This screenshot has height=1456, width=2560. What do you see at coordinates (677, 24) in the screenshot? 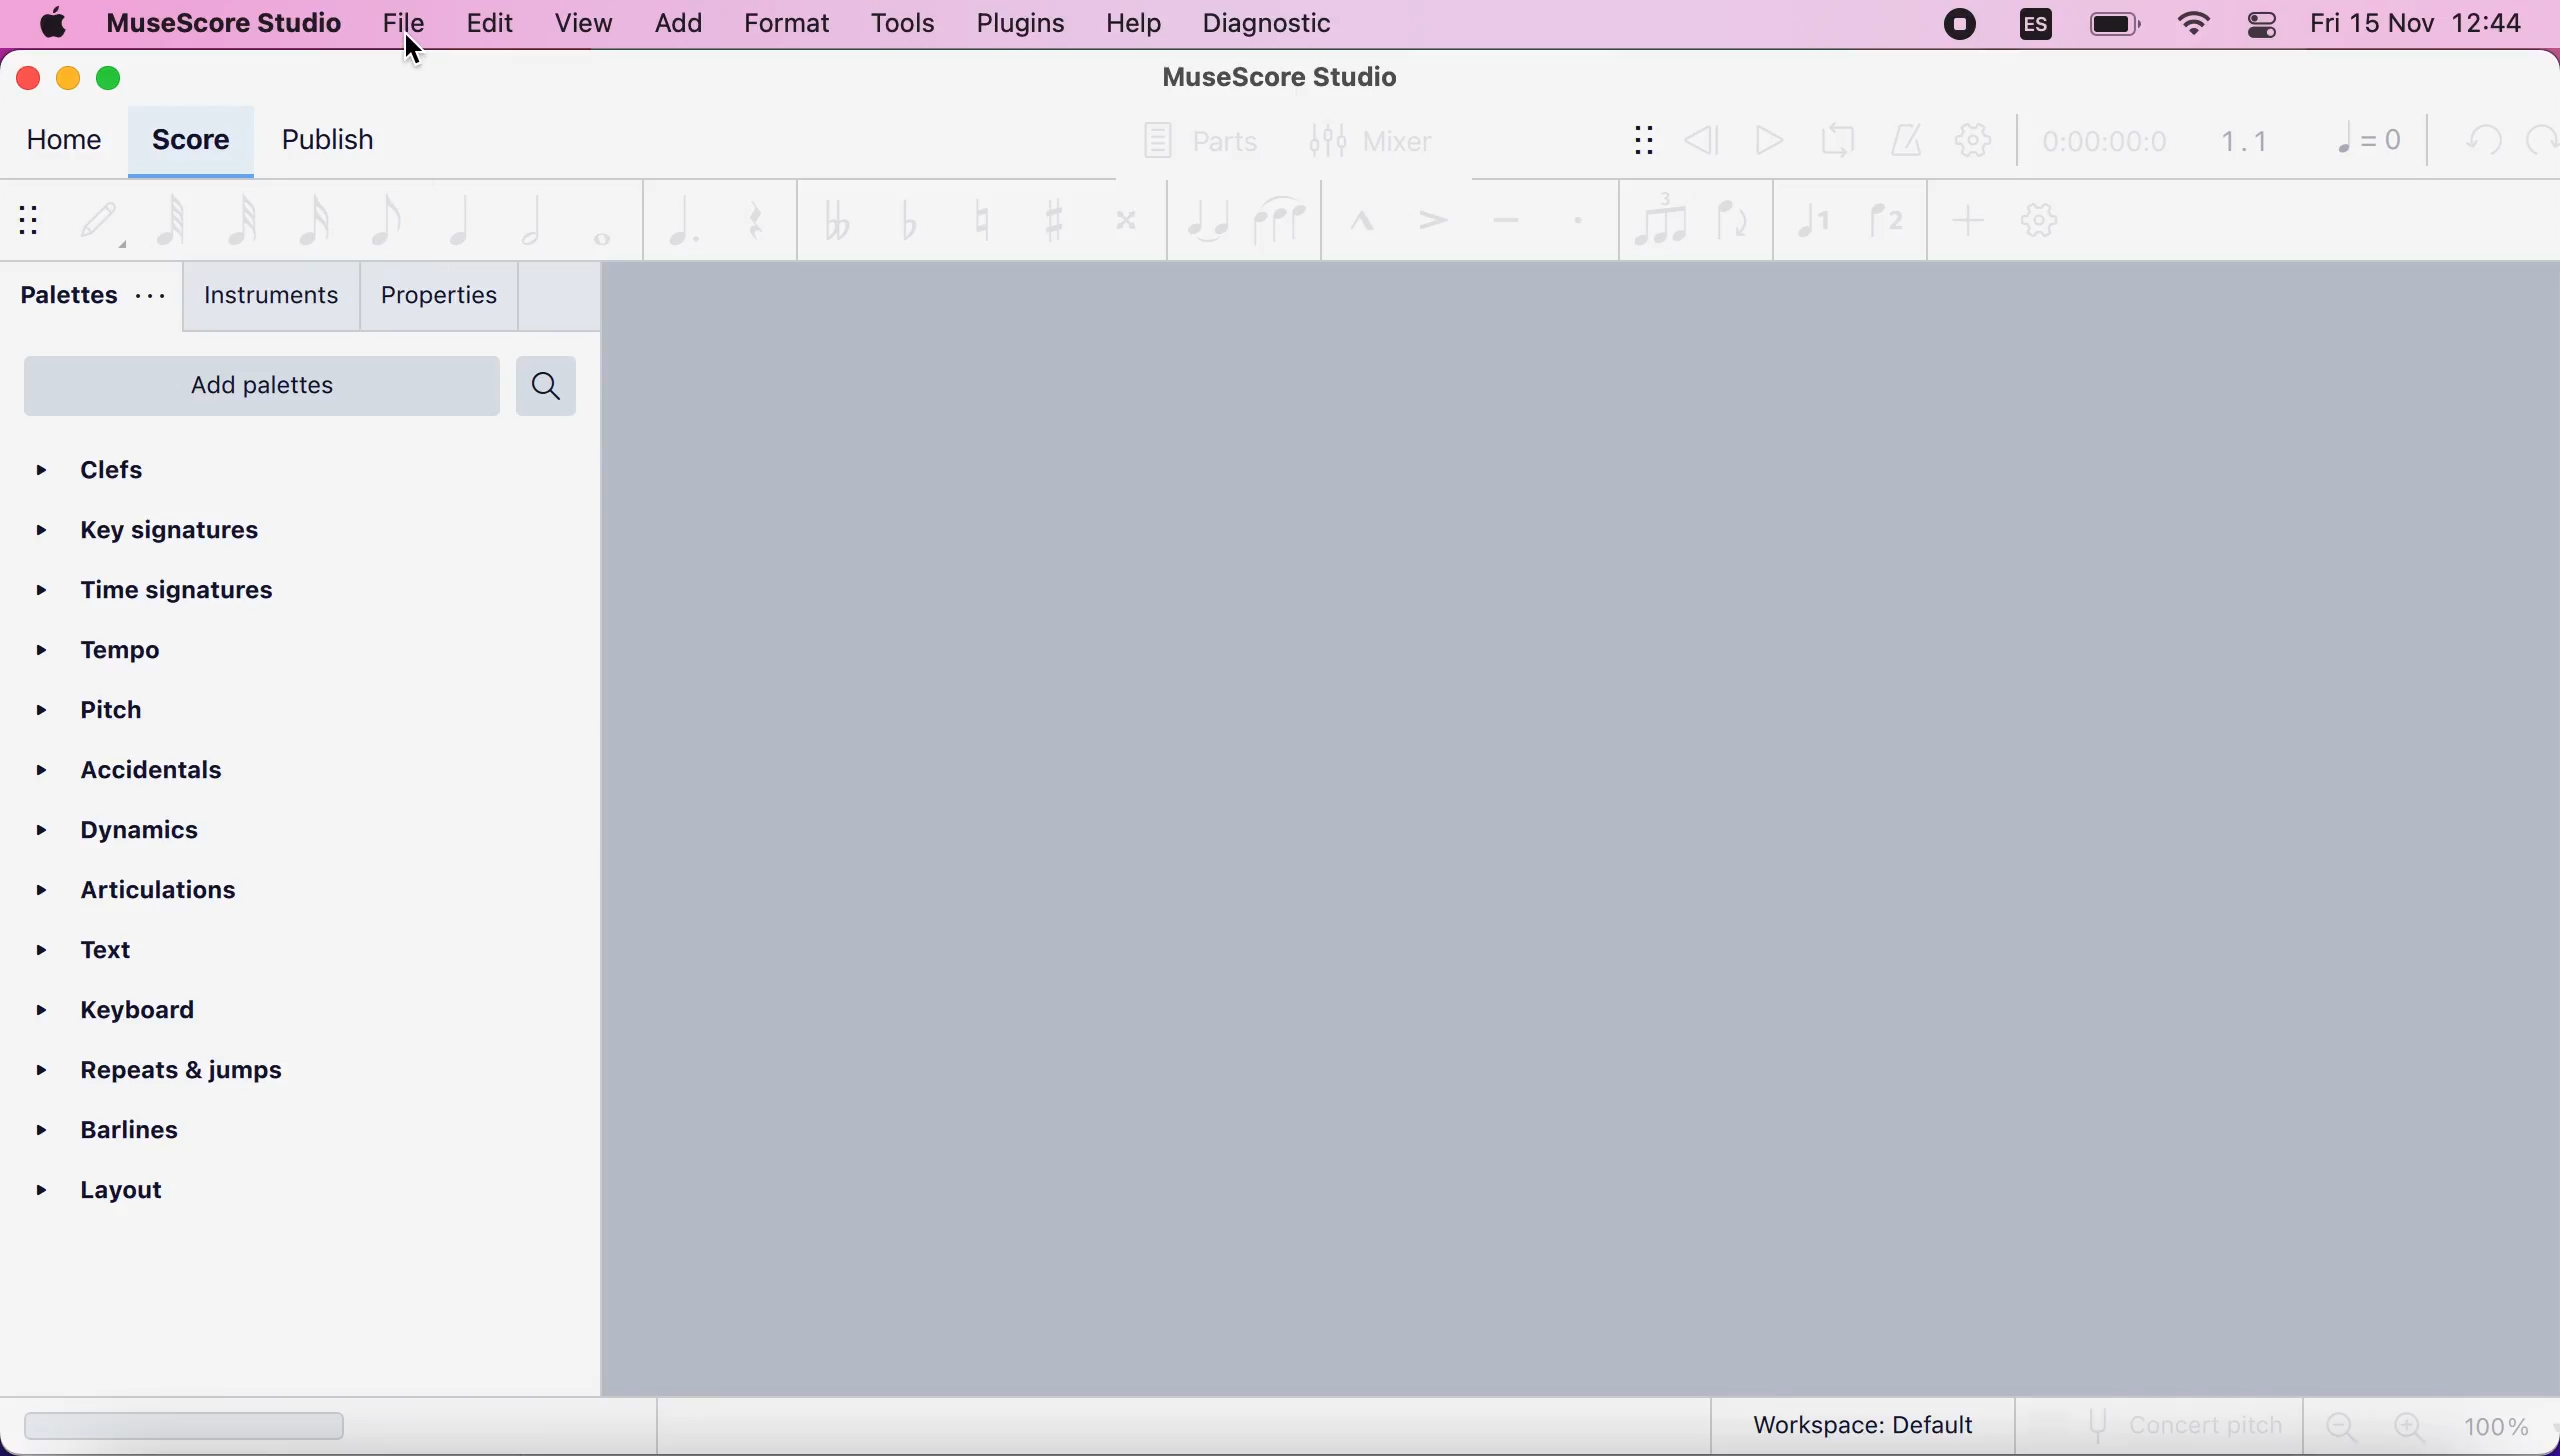
I see `add` at bounding box center [677, 24].